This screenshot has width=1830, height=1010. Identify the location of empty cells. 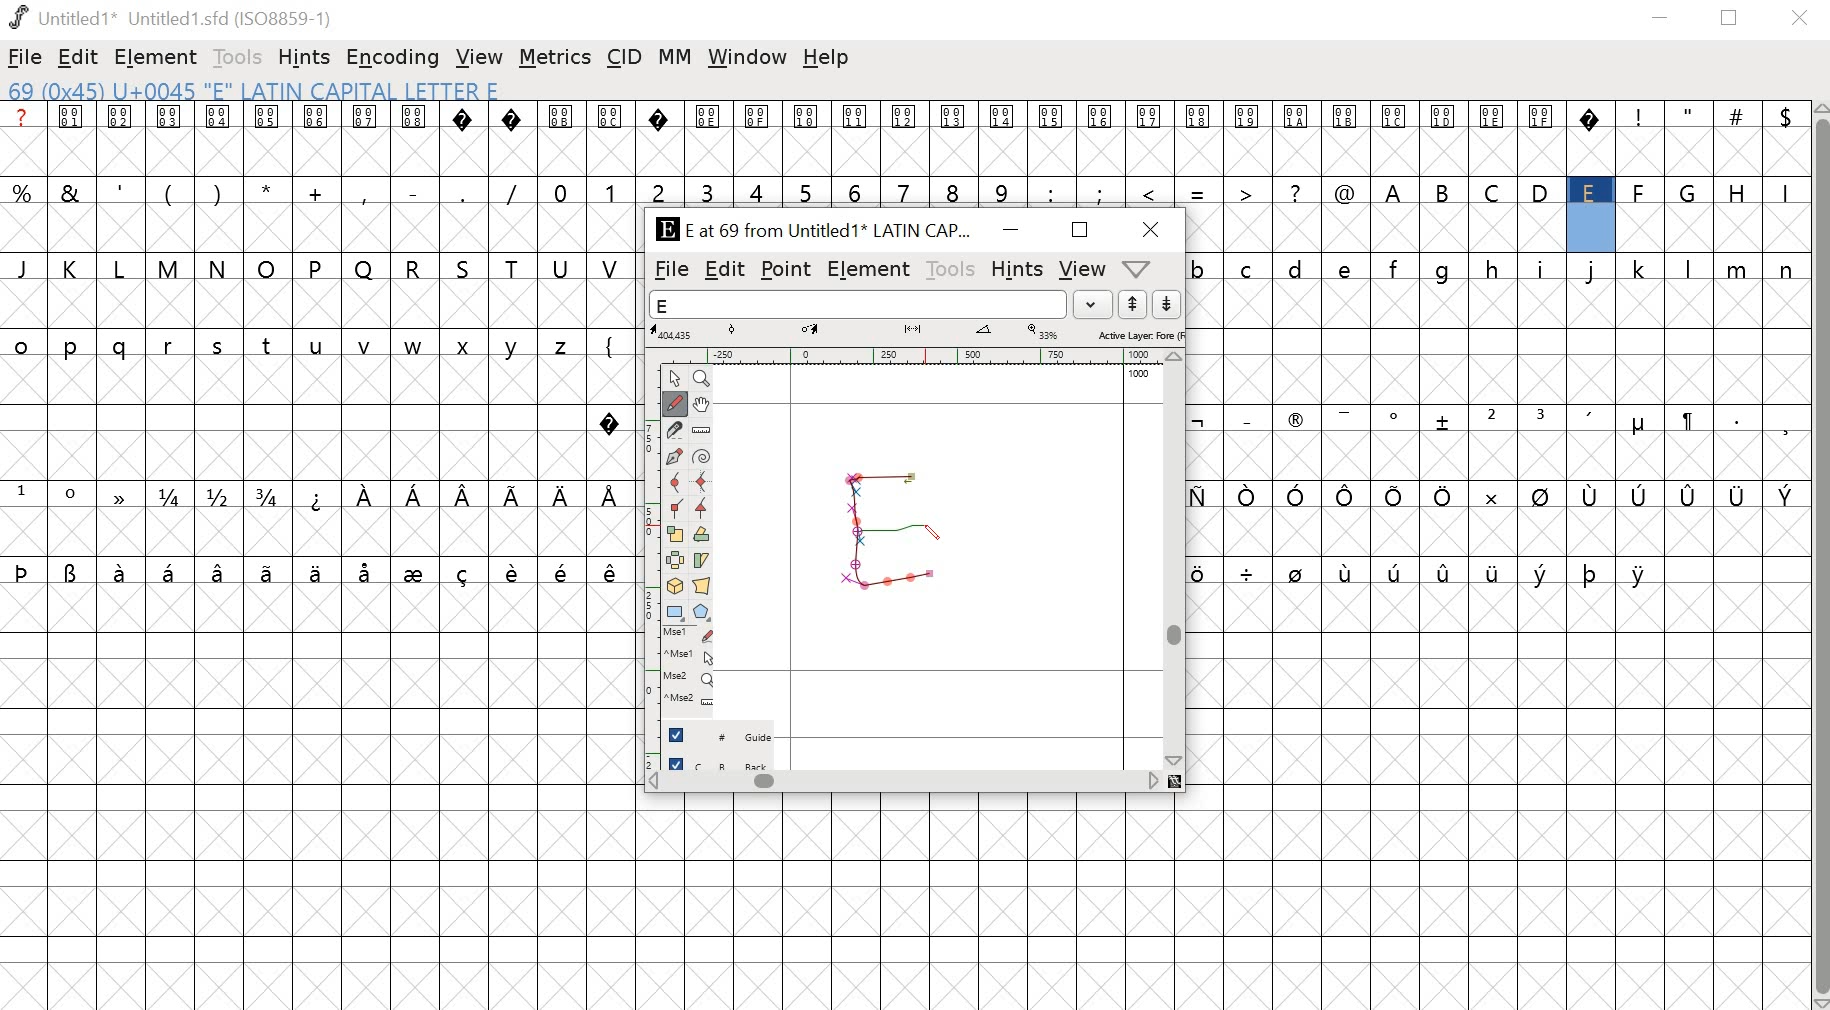
(316, 229).